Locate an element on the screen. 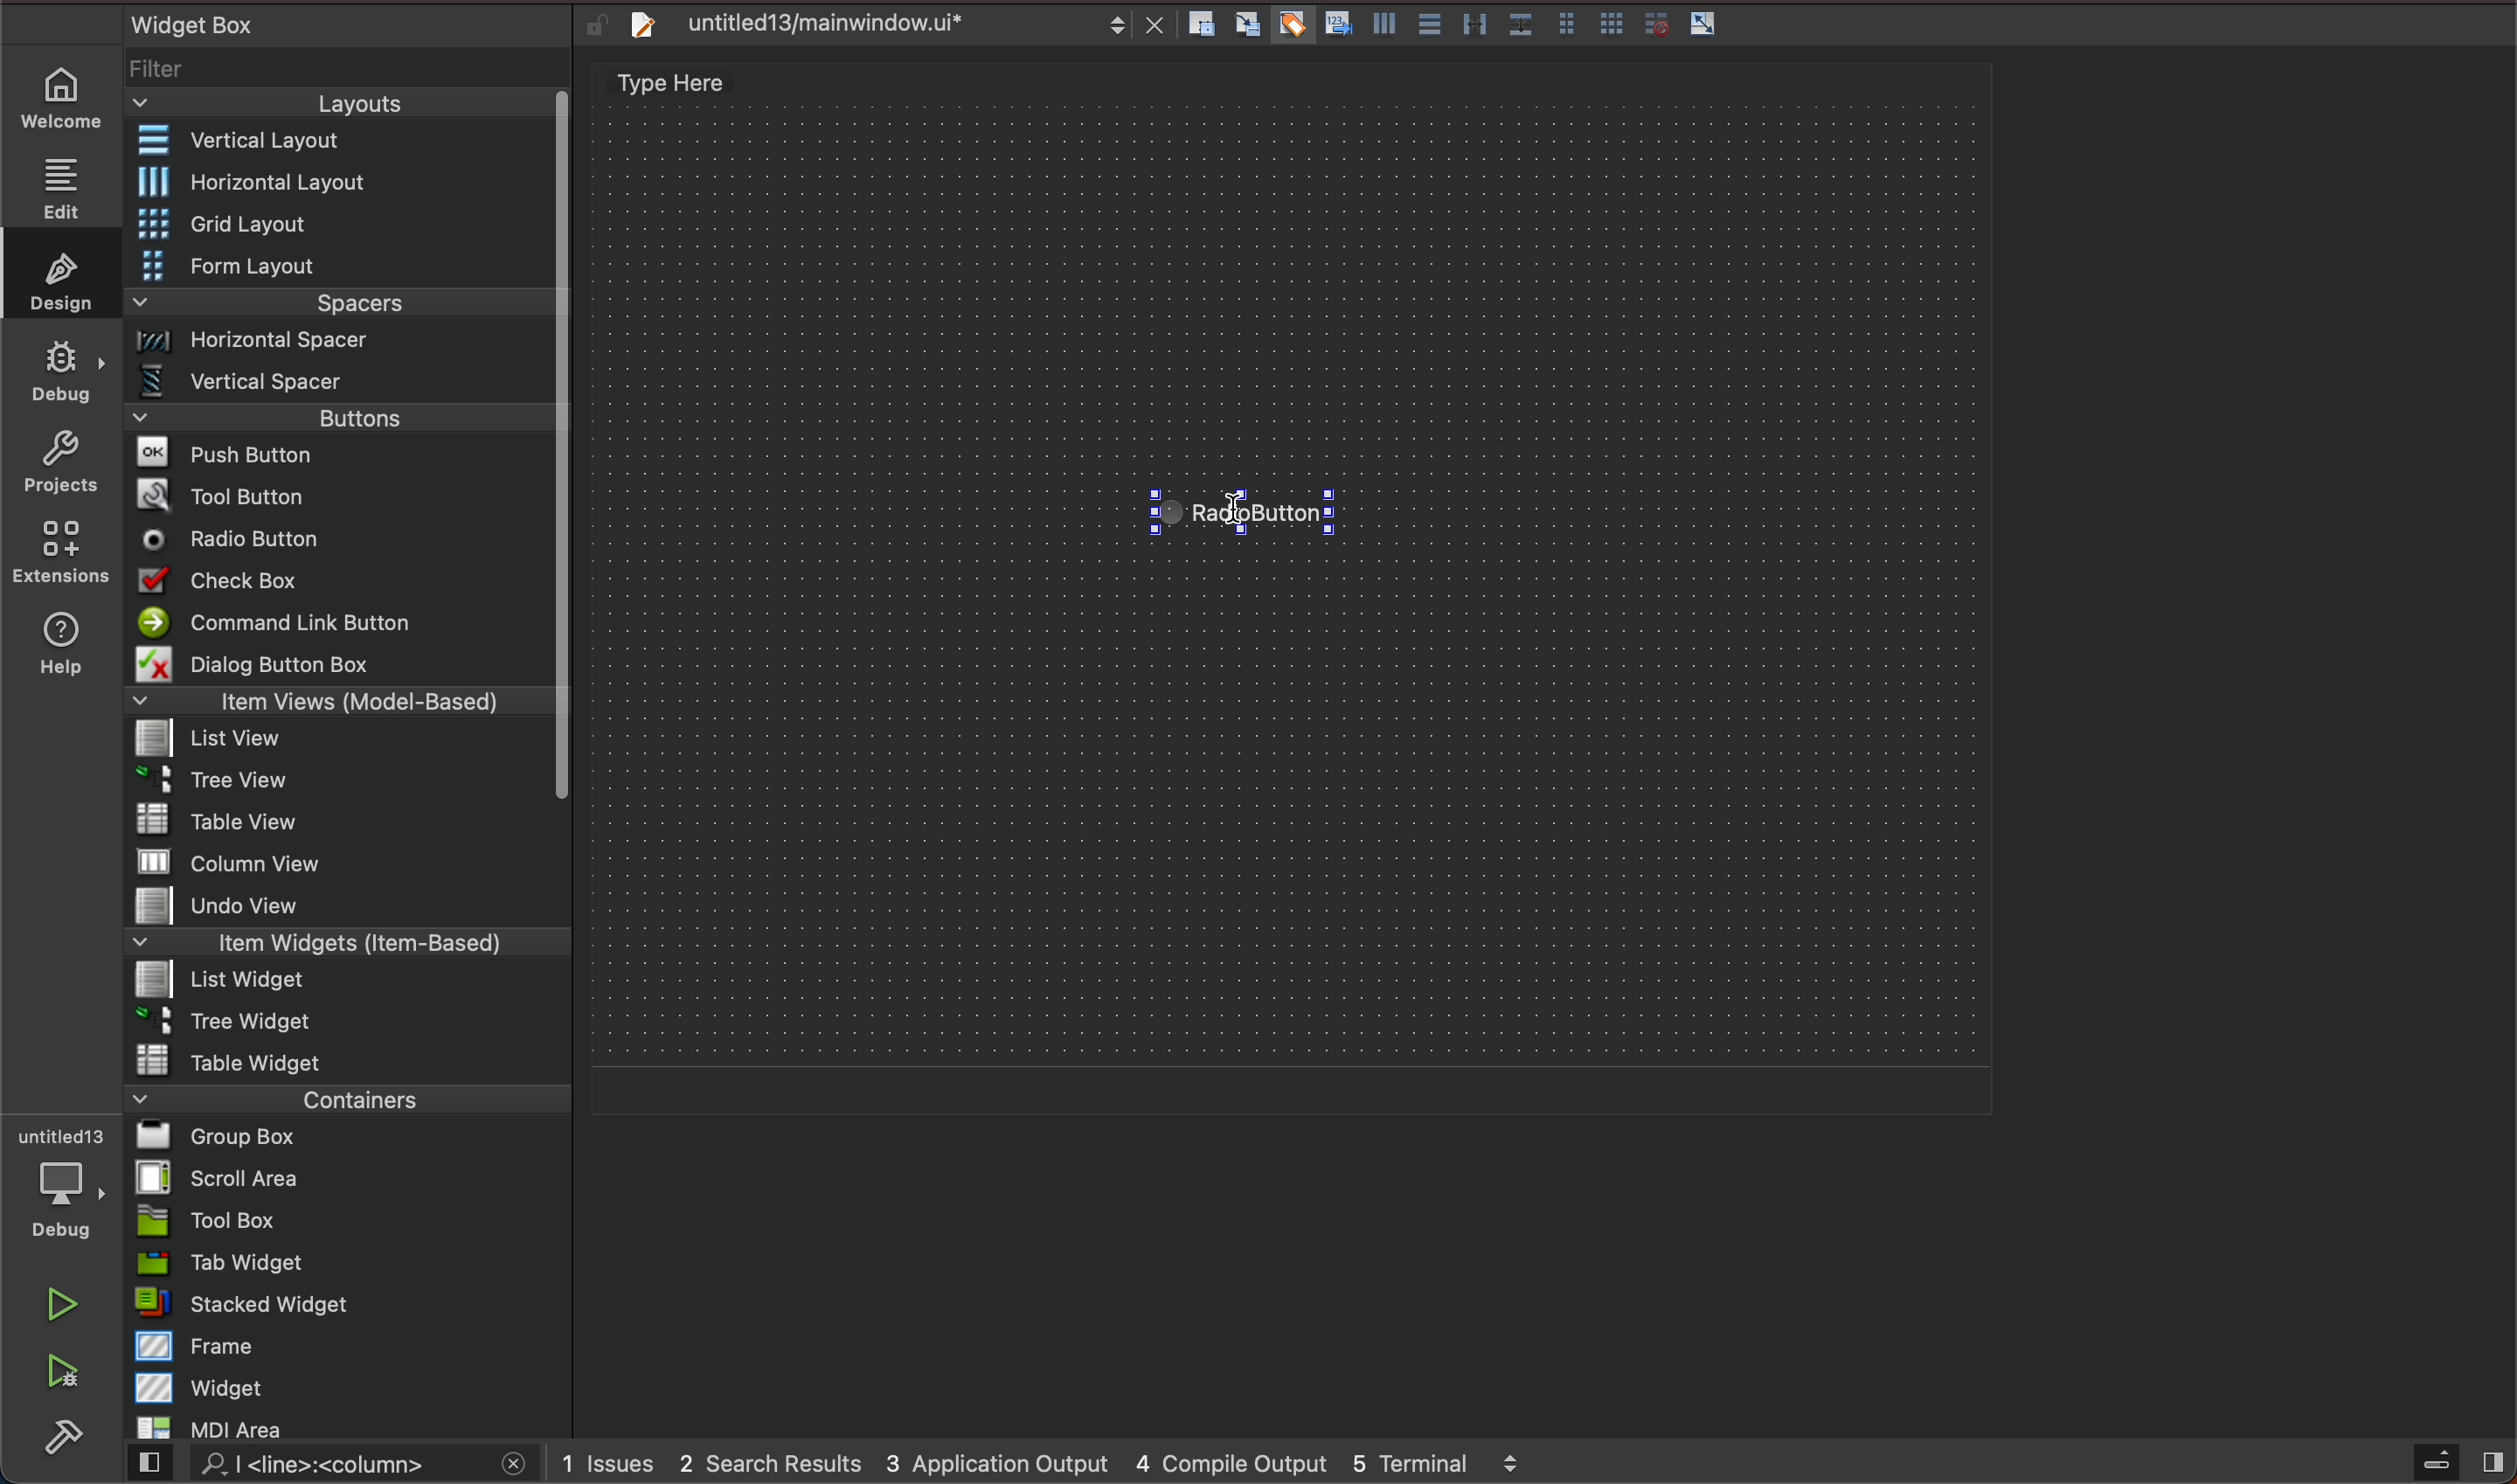 The height and width of the screenshot is (1484, 2517). debug is located at coordinates (63, 369).